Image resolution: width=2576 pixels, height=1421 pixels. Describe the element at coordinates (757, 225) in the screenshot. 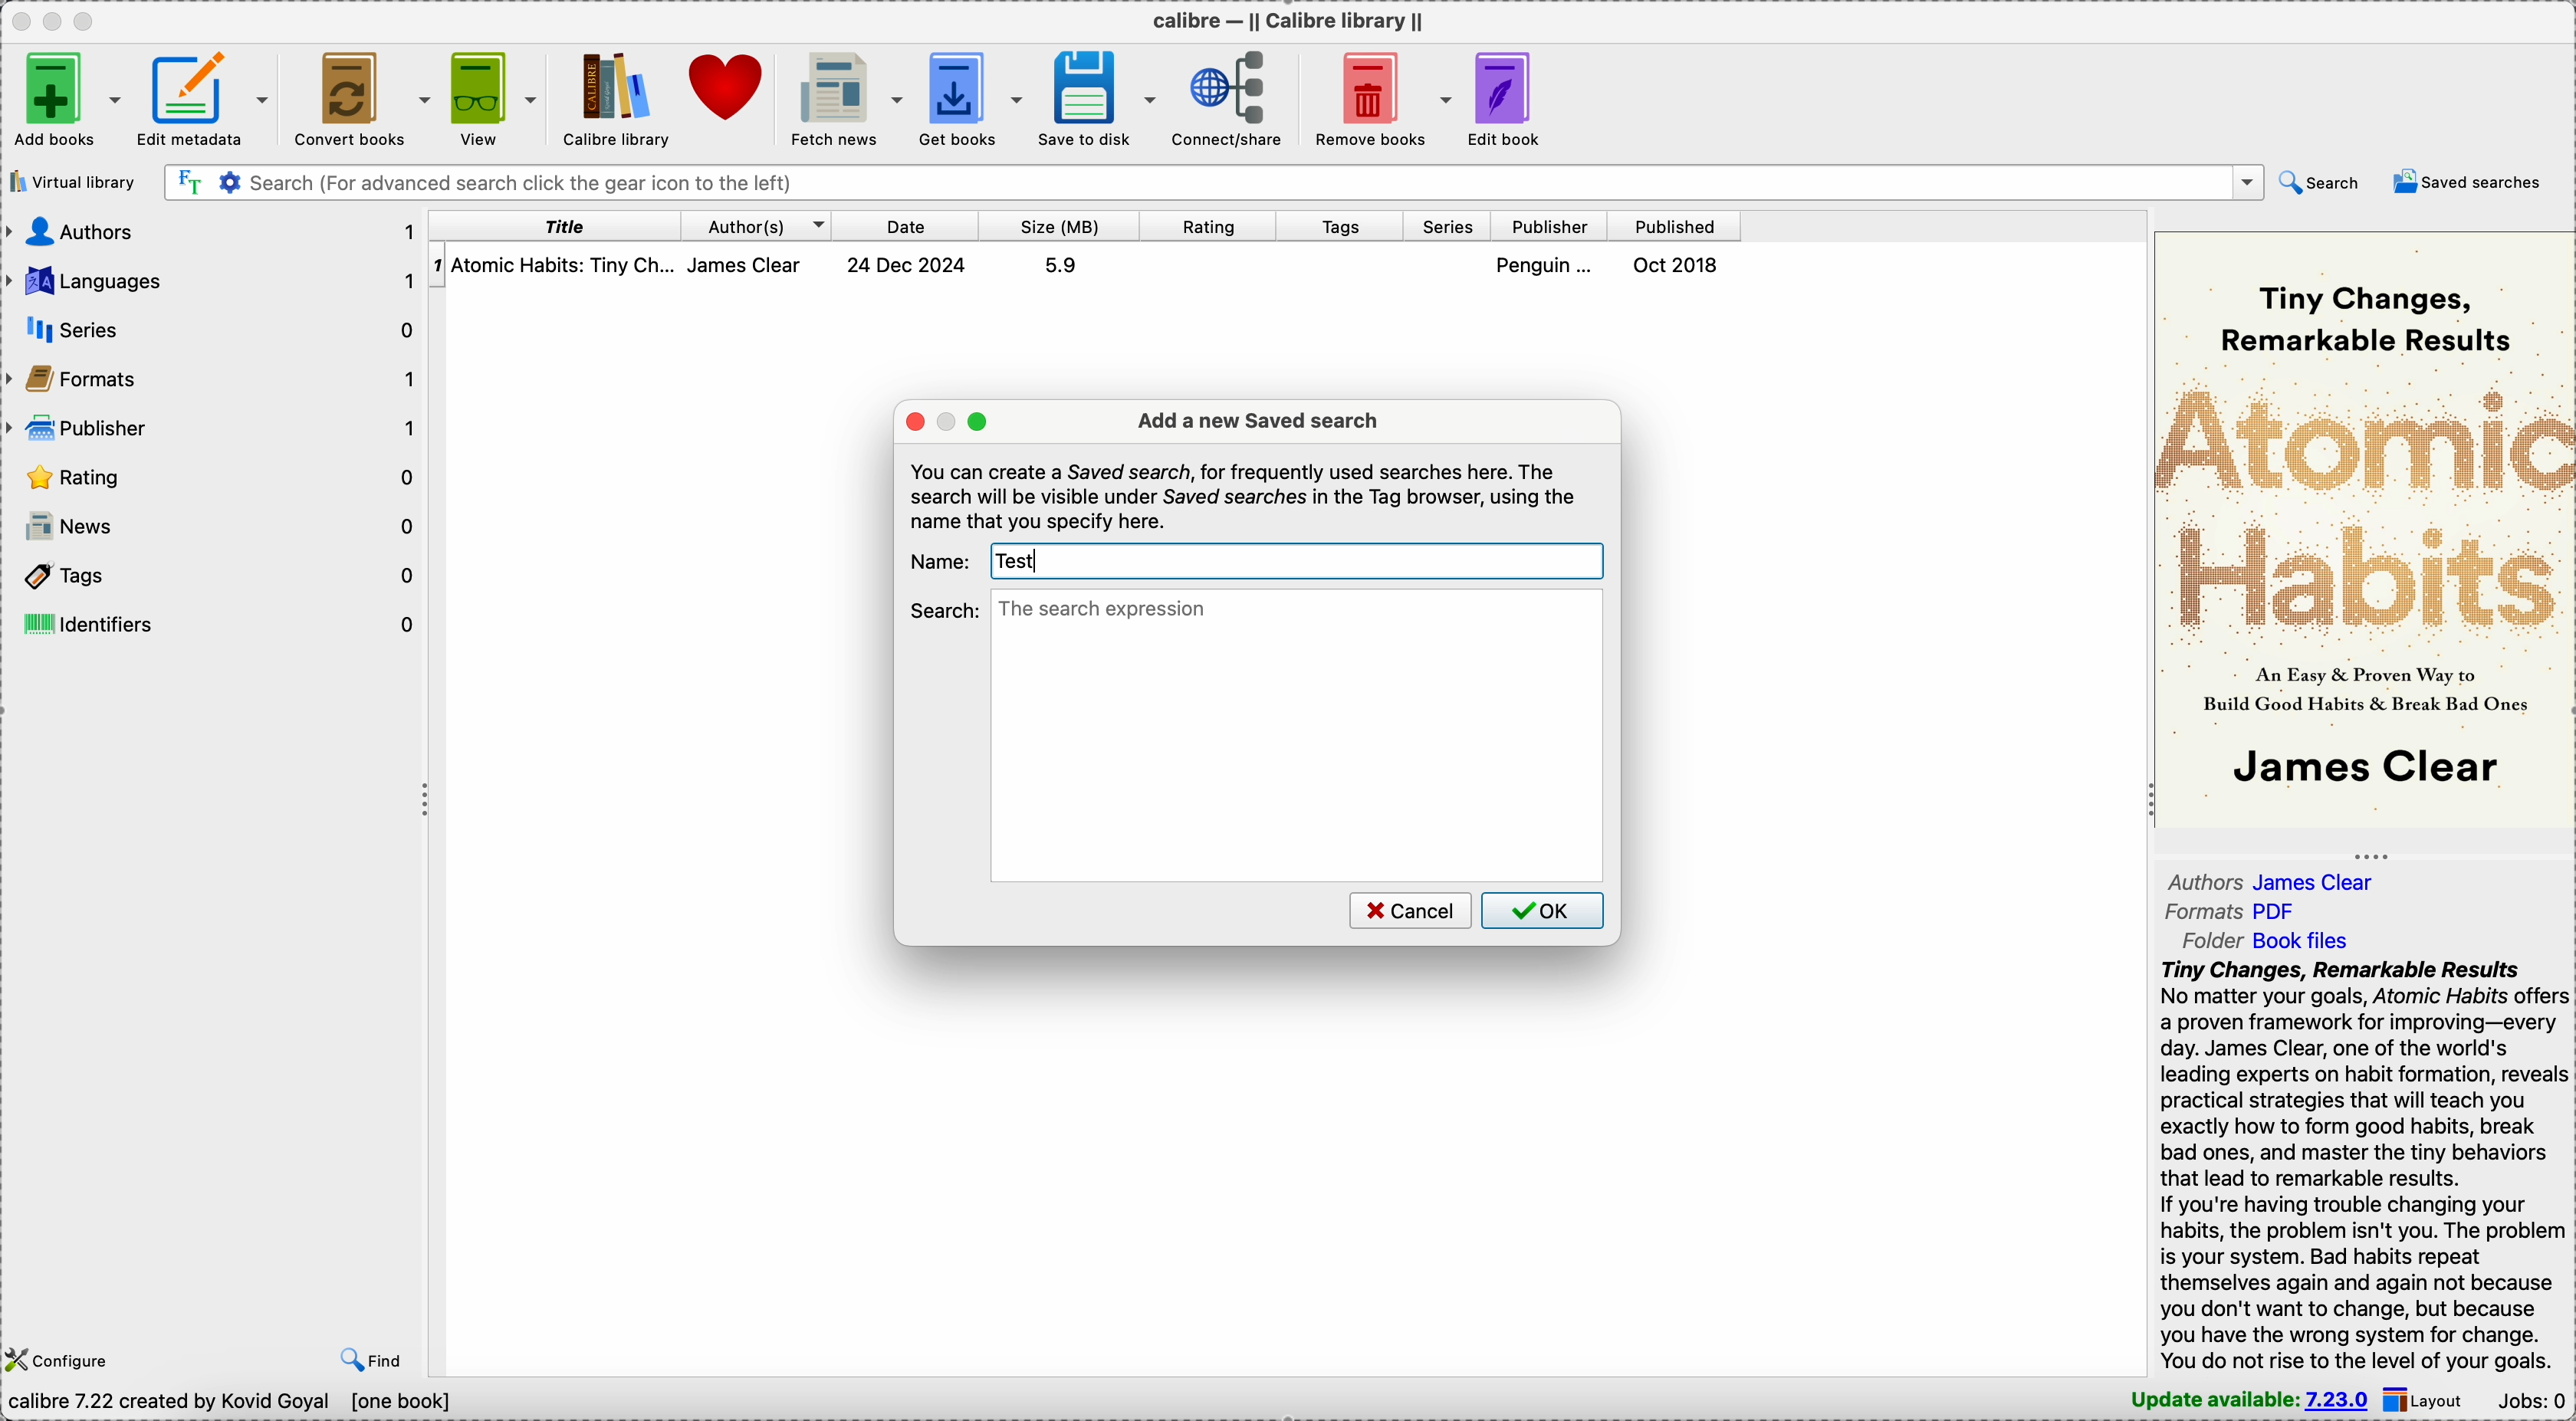

I see `authors` at that location.